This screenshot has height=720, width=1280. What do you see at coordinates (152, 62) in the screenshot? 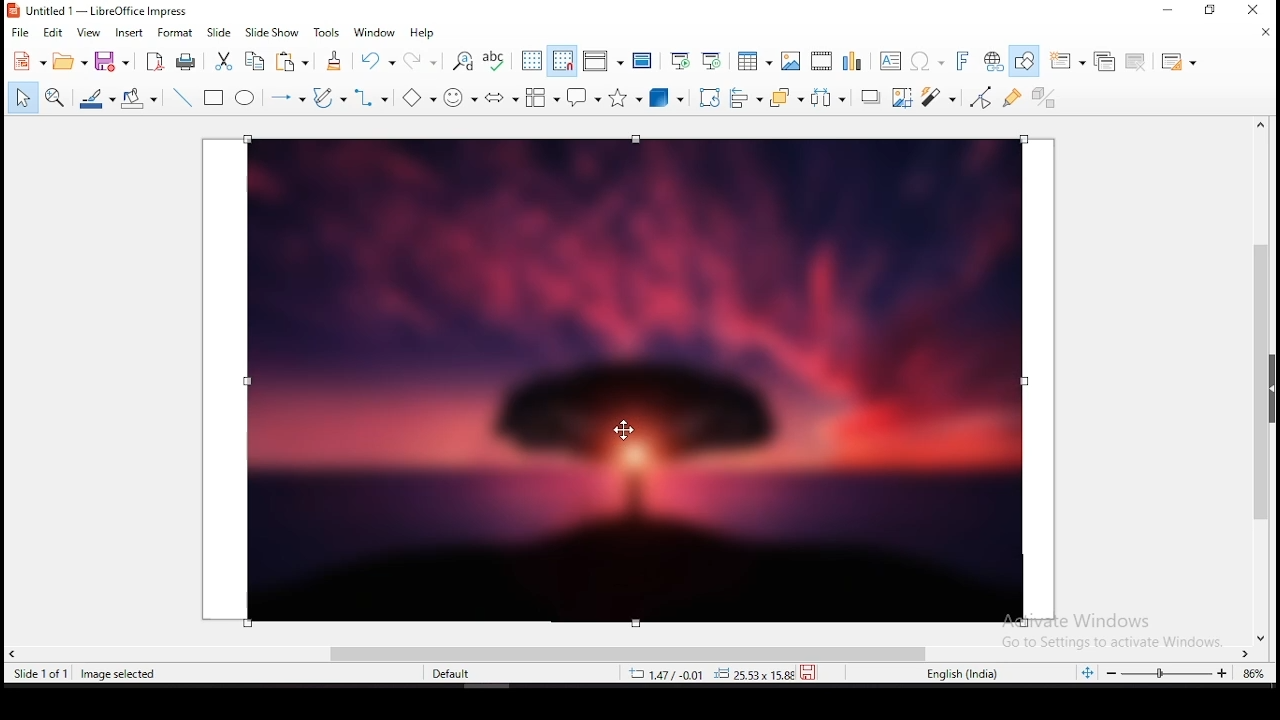
I see `export directly as pdf` at bounding box center [152, 62].